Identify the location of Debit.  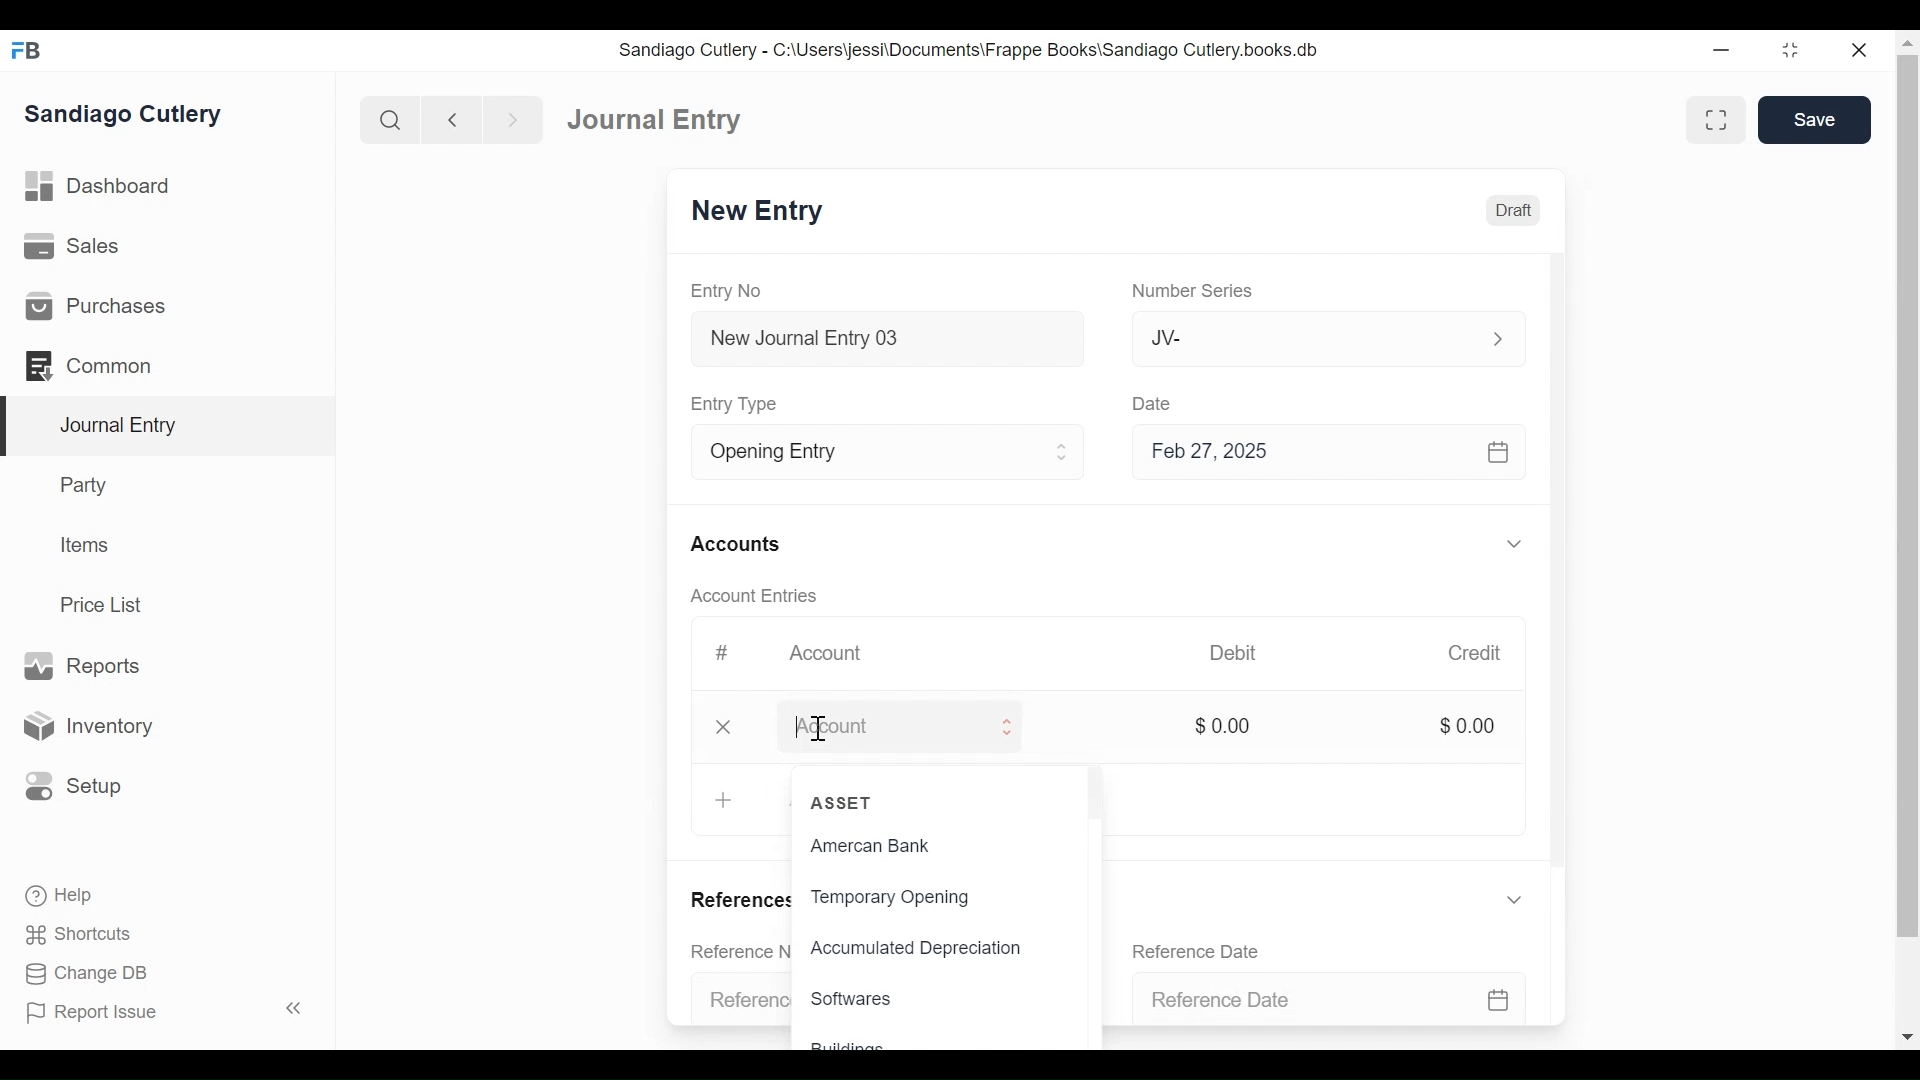
(1232, 650).